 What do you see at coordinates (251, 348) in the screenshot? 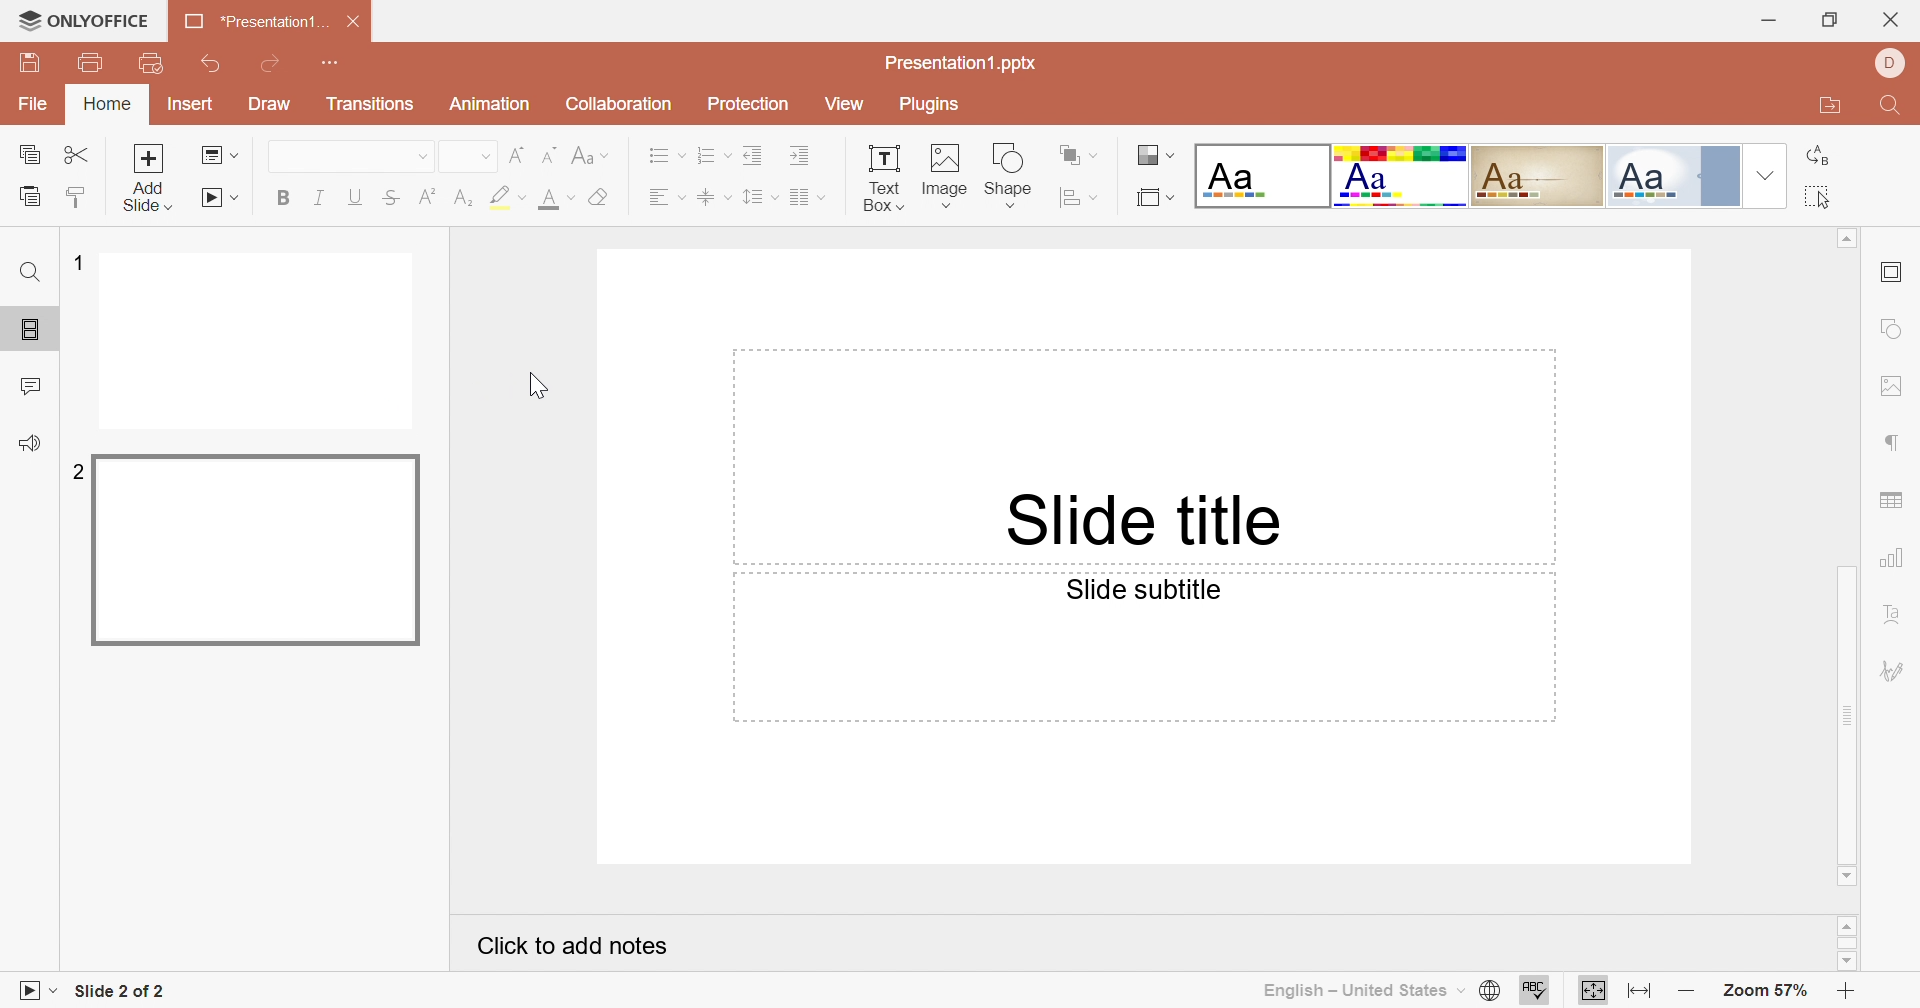
I see `Slide 1` at bounding box center [251, 348].